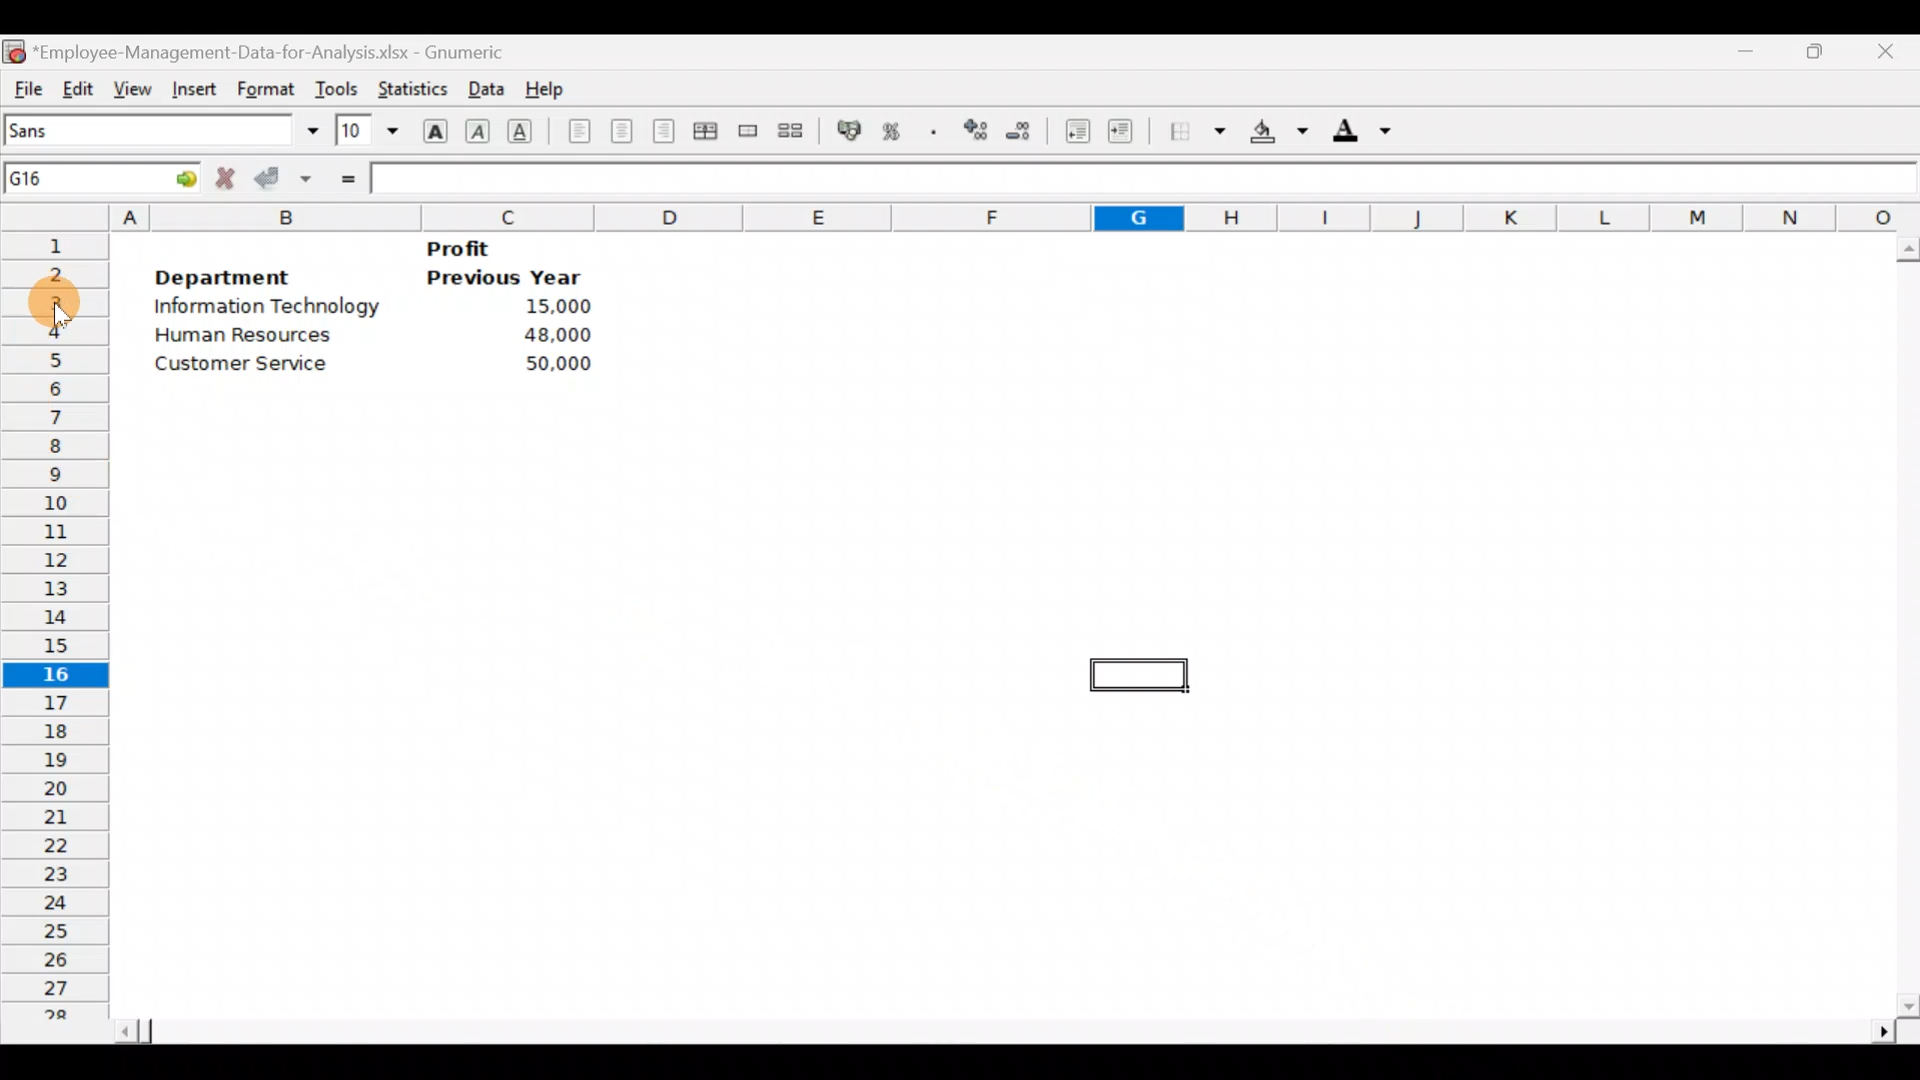  I want to click on Columns, so click(955, 212).